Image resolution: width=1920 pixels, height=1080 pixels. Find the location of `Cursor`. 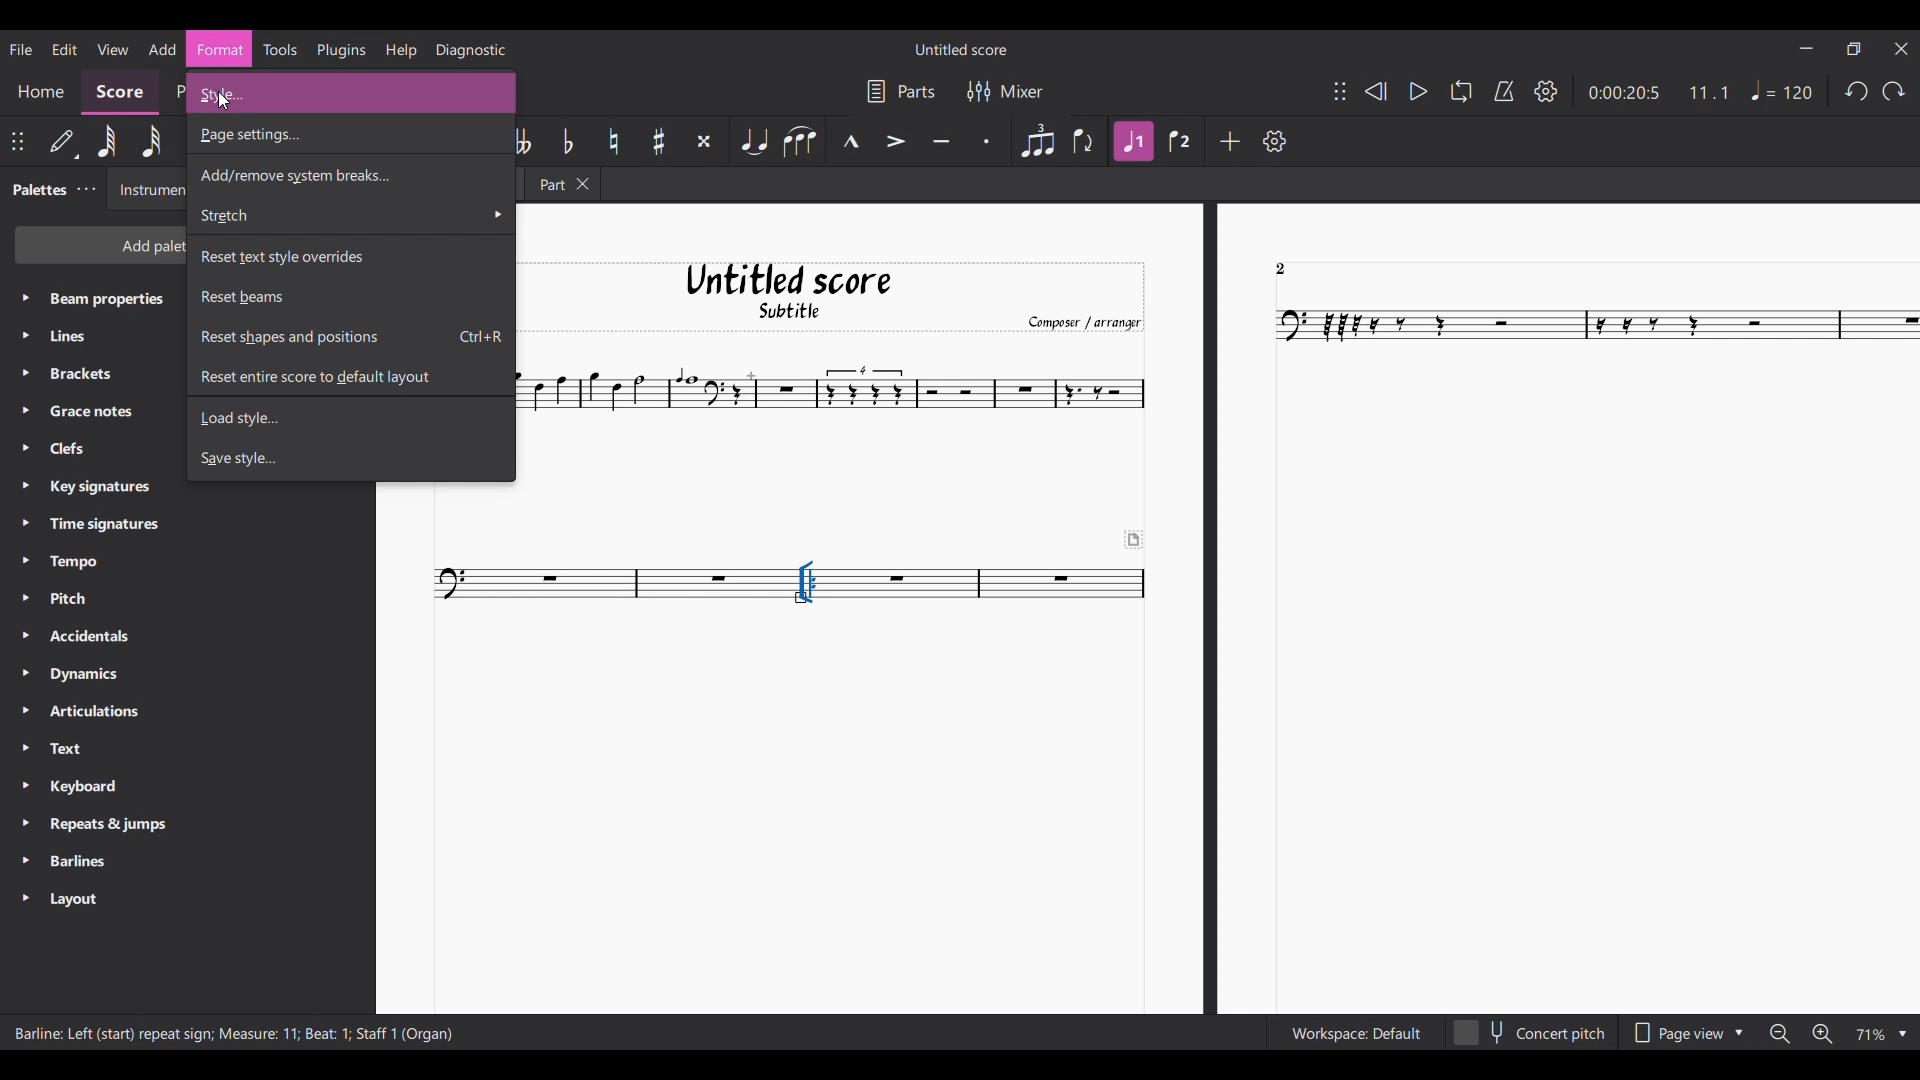

Cursor is located at coordinates (229, 103).